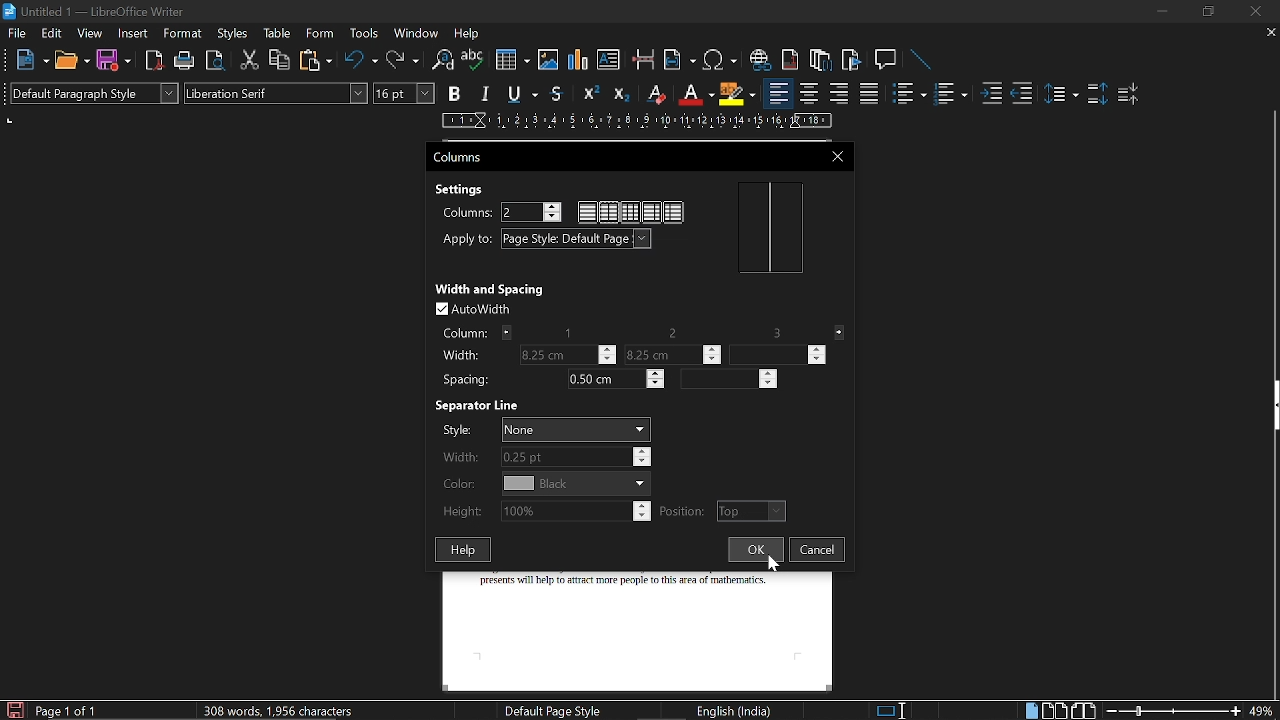 Image resolution: width=1280 pixels, height=720 pixels. I want to click on Table, so click(281, 33).